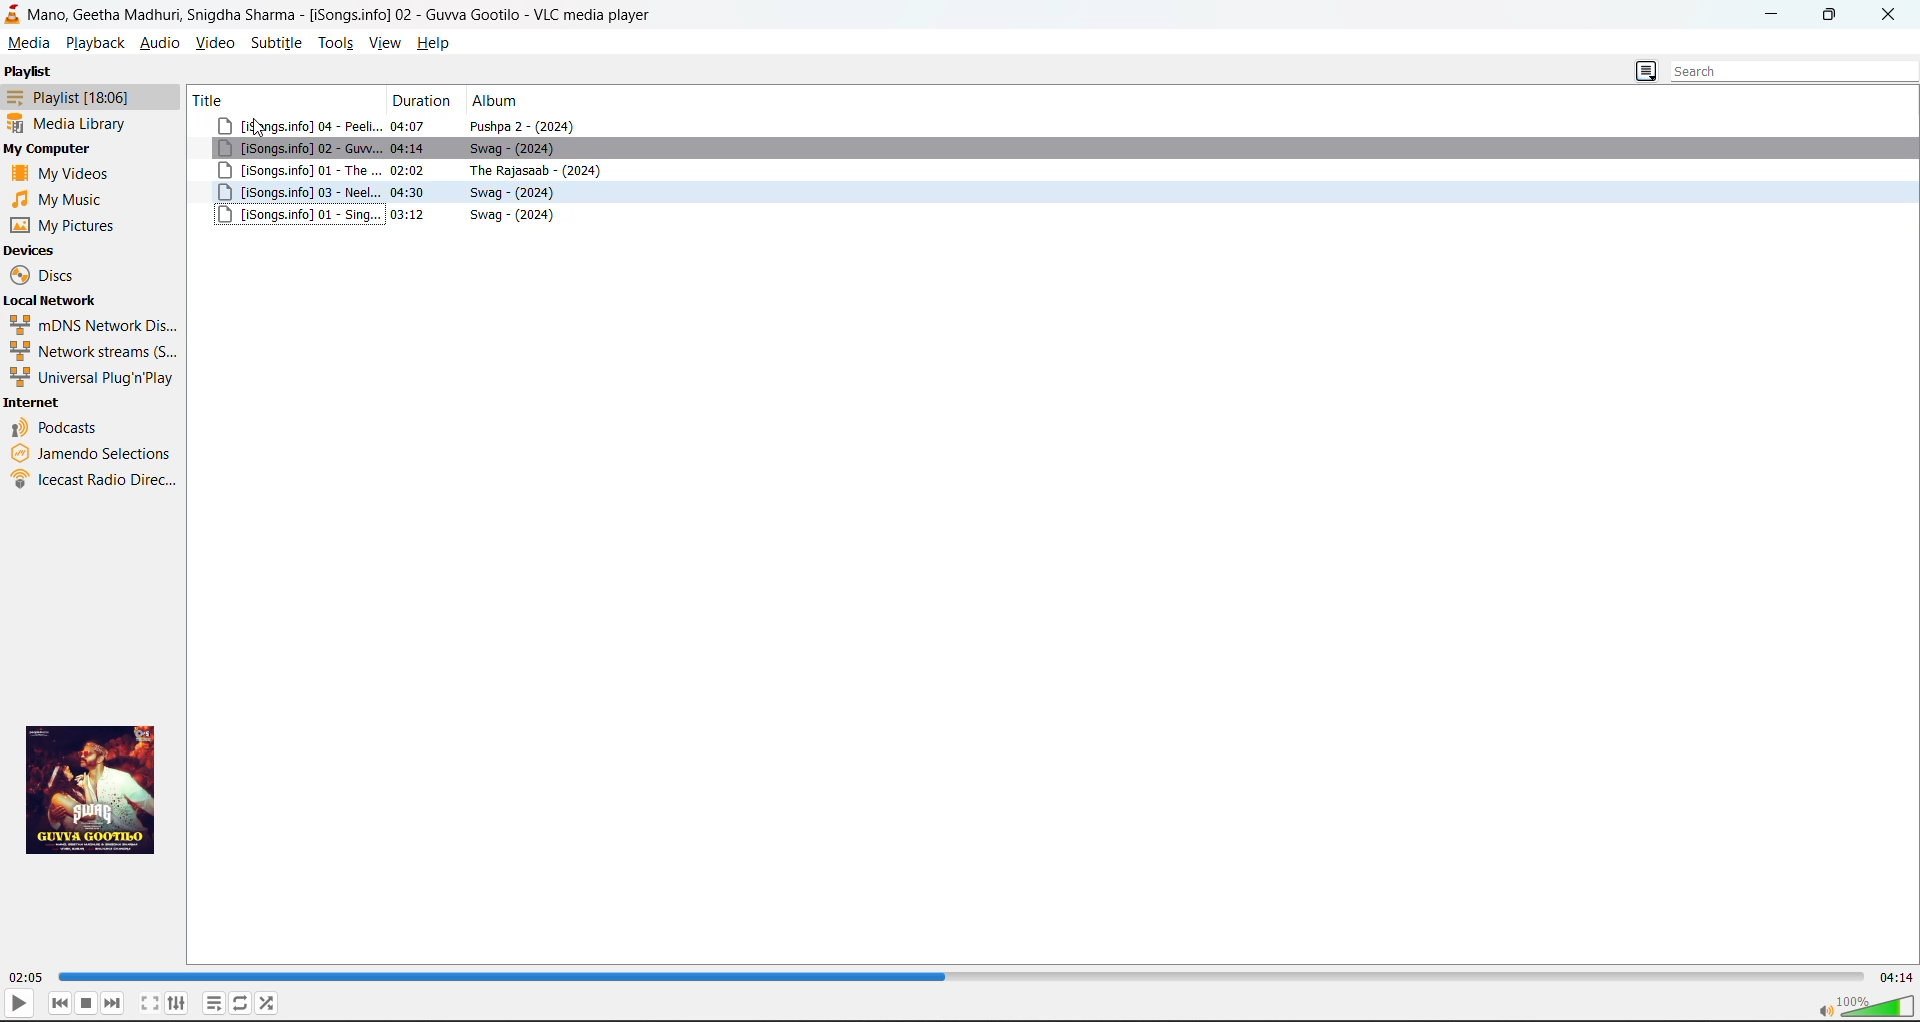 The width and height of the screenshot is (1920, 1022). I want to click on search, so click(1786, 73).